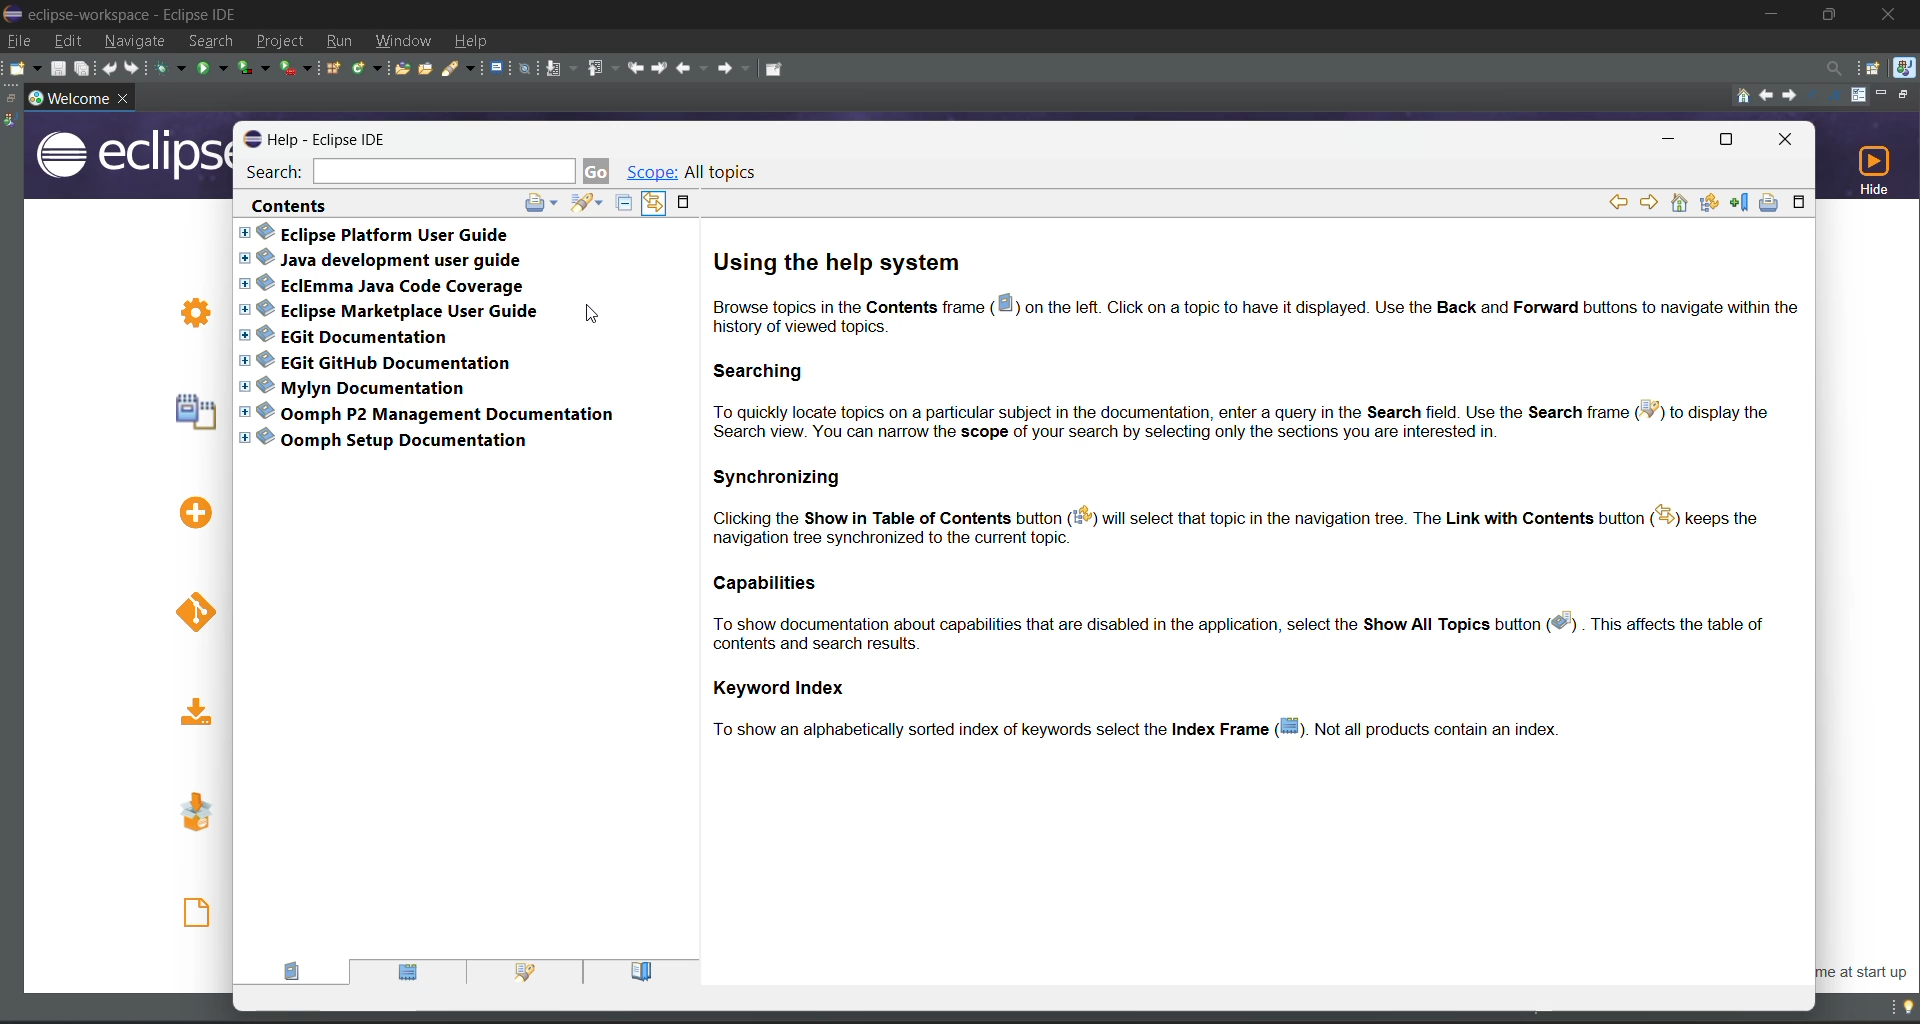 The height and width of the screenshot is (1024, 1920). Describe the element at coordinates (171, 69) in the screenshot. I see `debug` at that location.